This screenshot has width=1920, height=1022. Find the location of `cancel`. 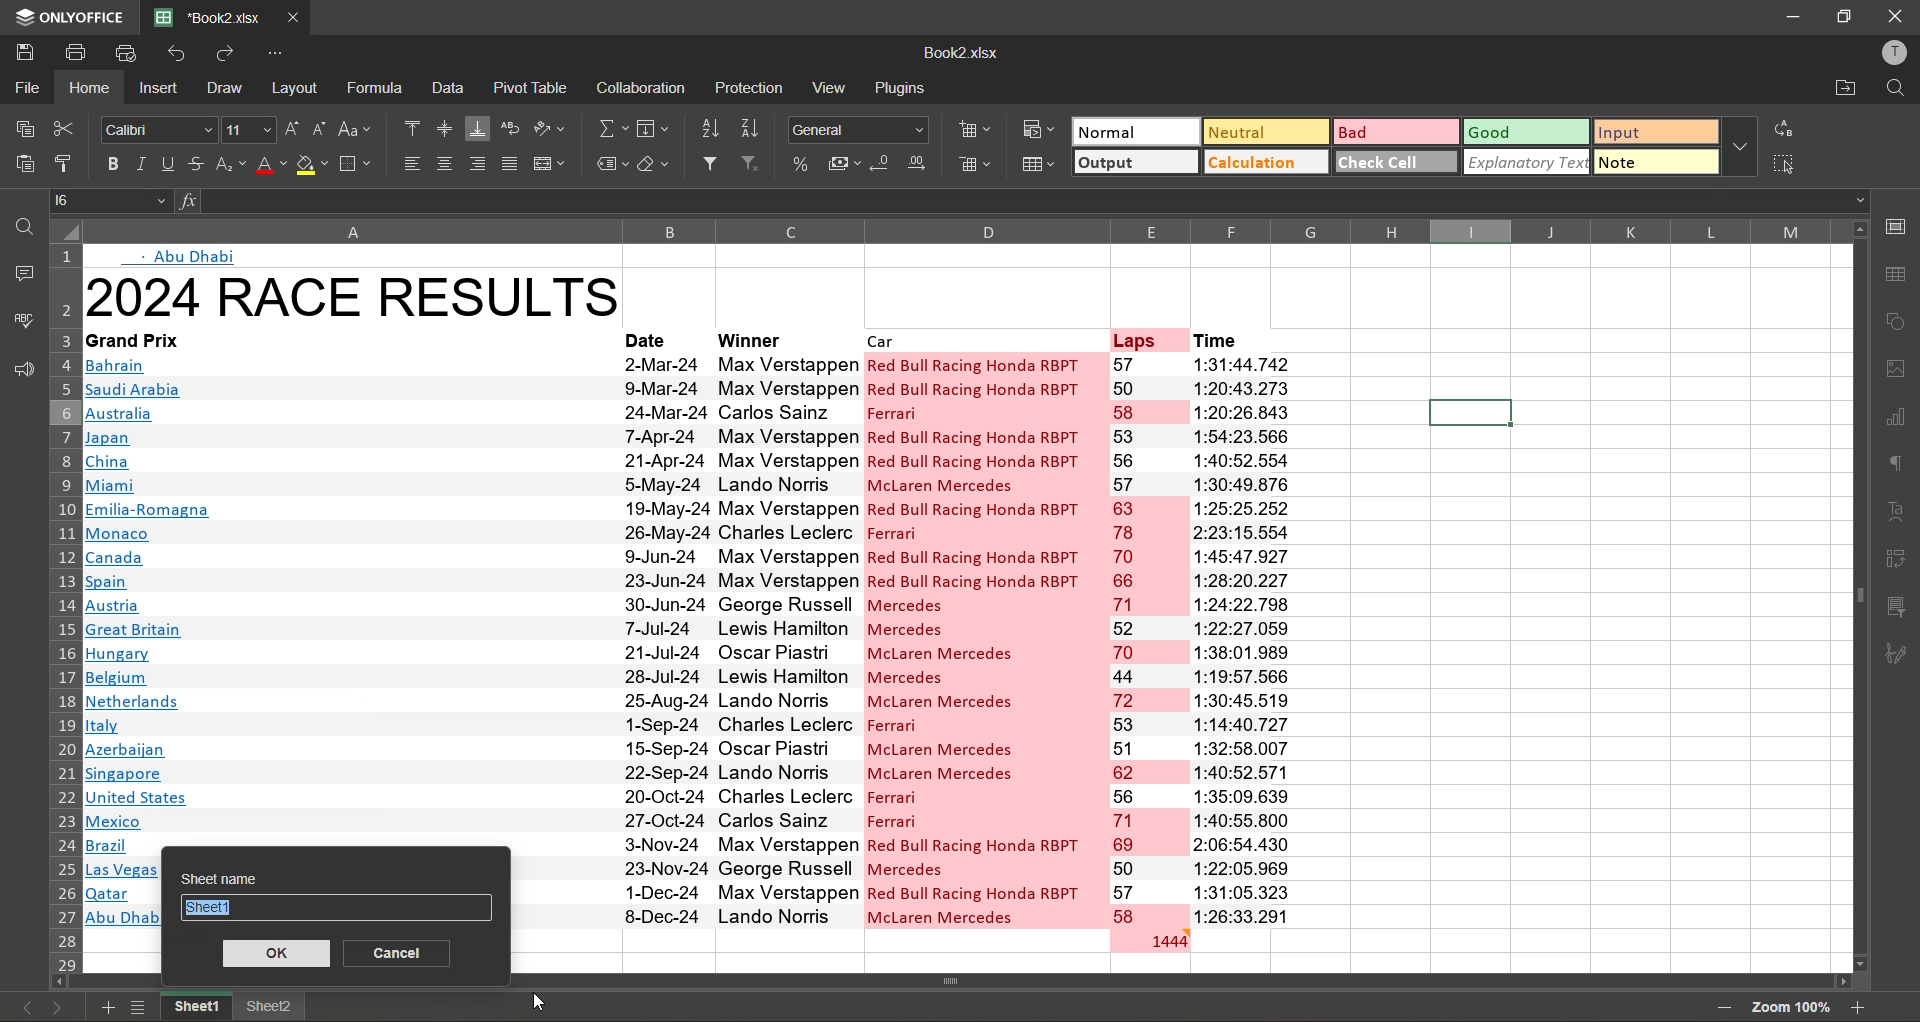

cancel is located at coordinates (401, 952).